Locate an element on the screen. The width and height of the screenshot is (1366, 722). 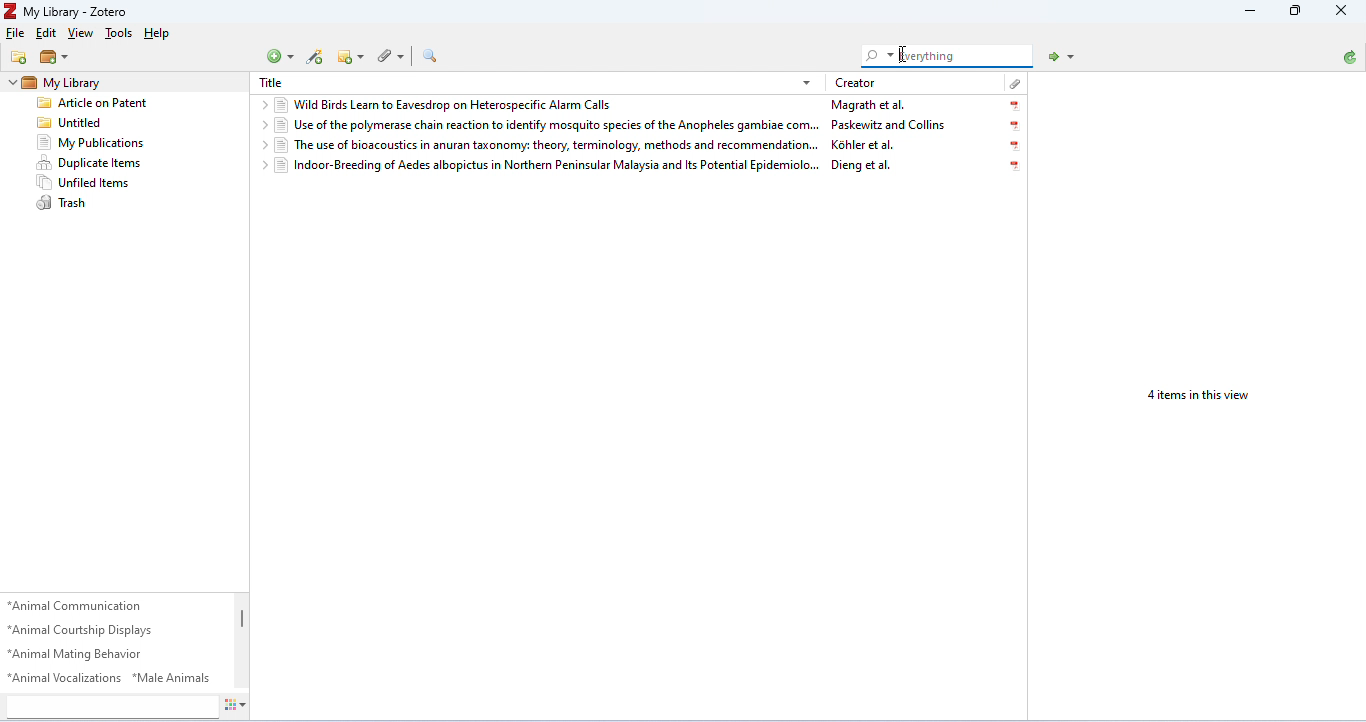
Add Attachment is located at coordinates (391, 58).